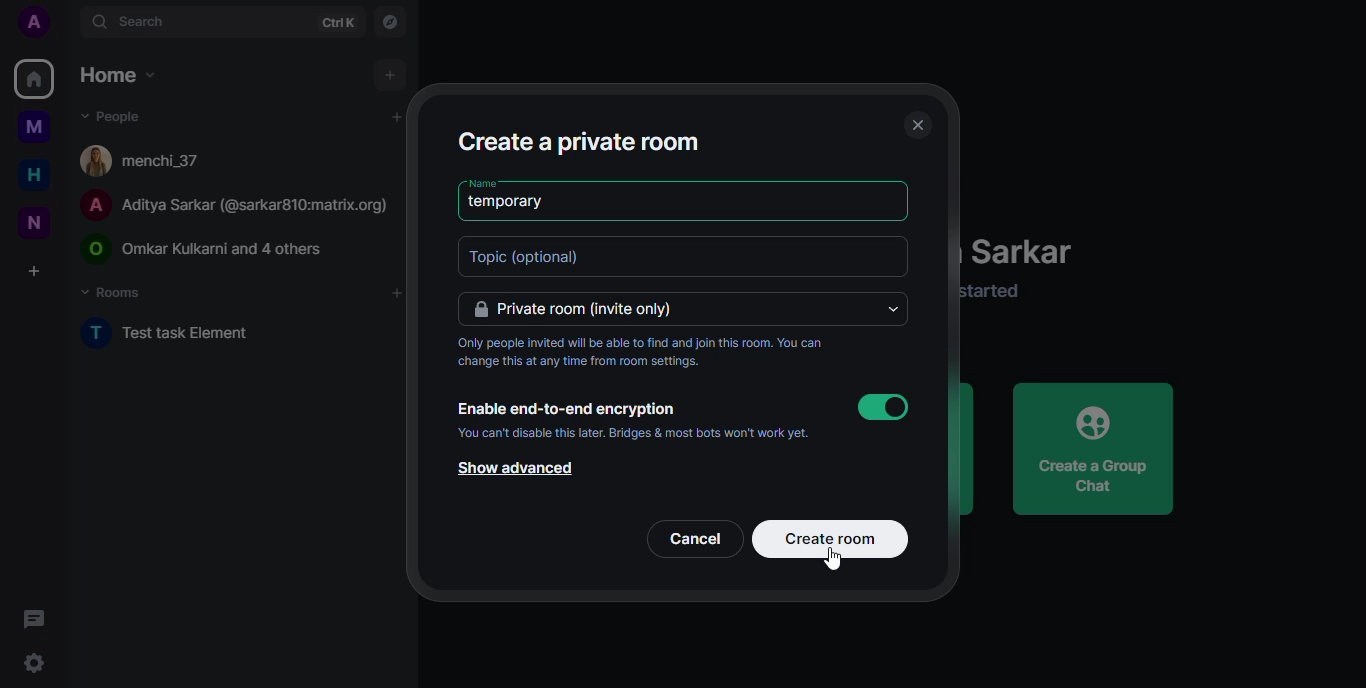 The image size is (1366, 688). What do you see at coordinates (391, 73) in the screenshot?
I see `add` at bounding box center [391, 73].